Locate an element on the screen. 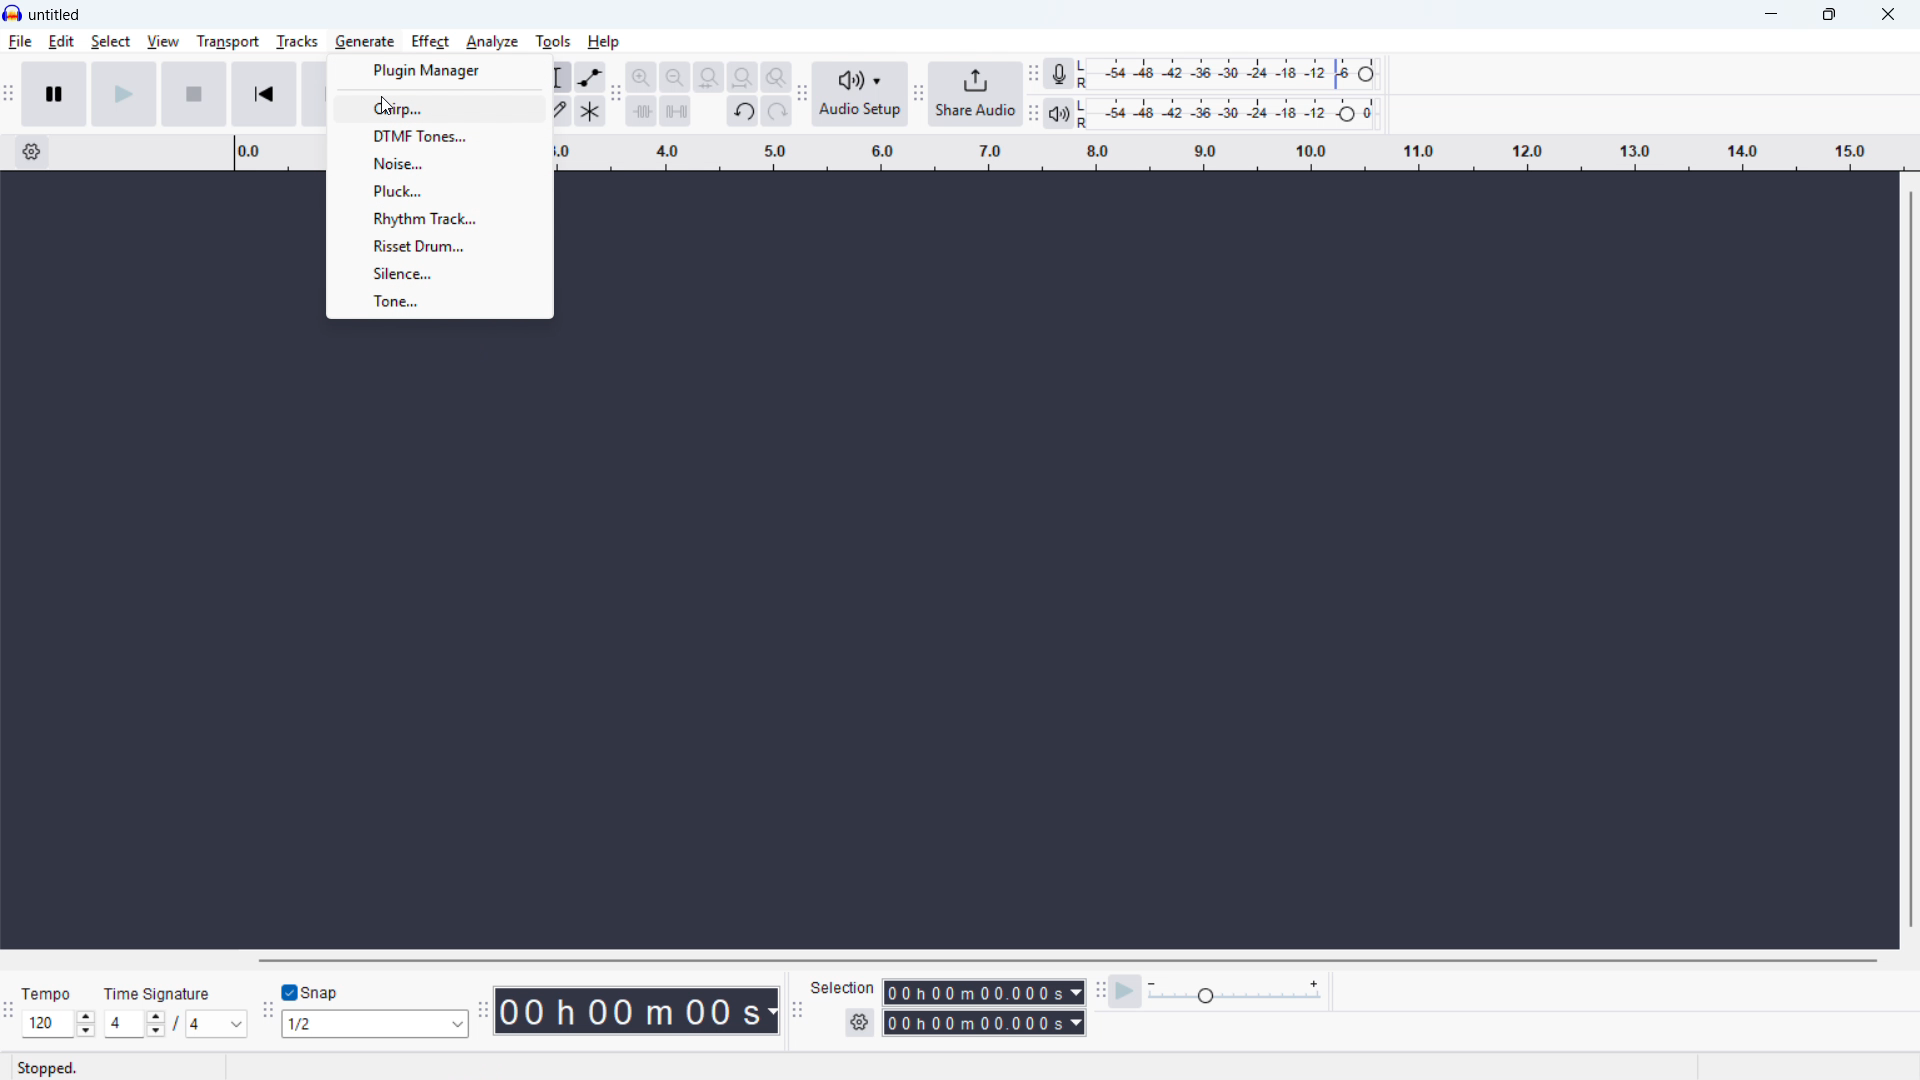 The width and height of the screenshot is (1920, 1080). Share audio toolbar  is located at coordinates (919, 93).